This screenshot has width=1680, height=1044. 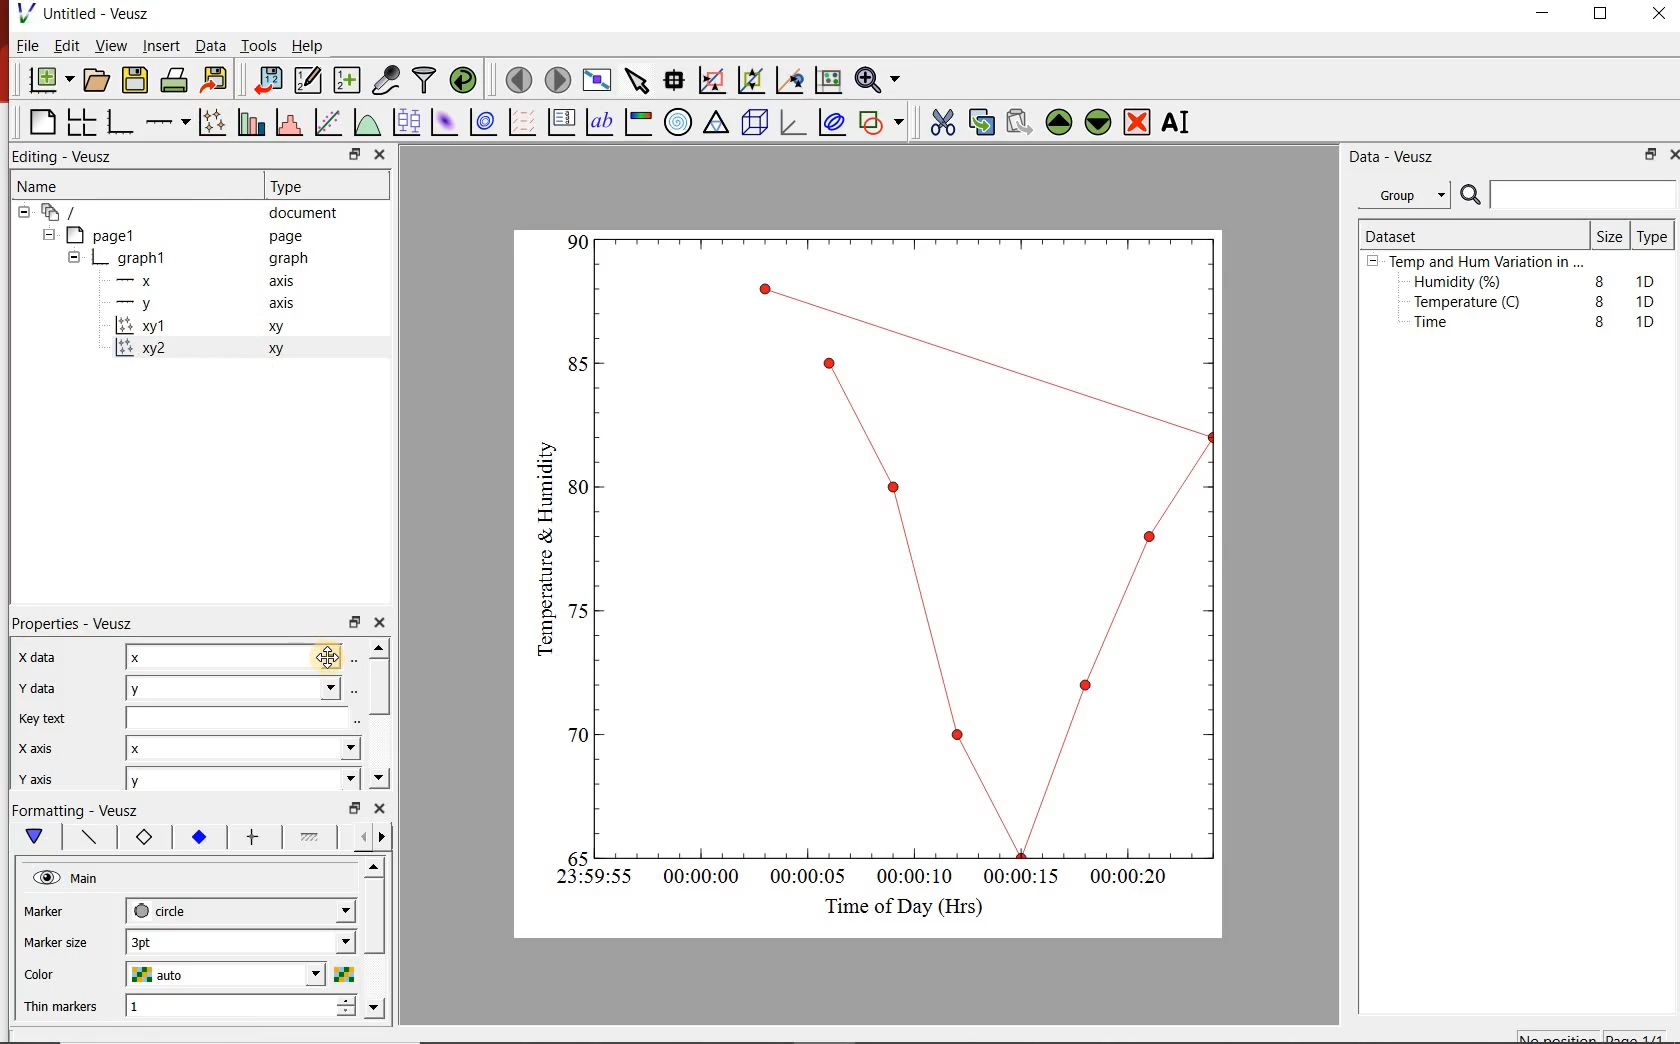 What do you see at coordinates (680, 124) in the screenshot?
I see `polar graph` at bounding box center [680, 124].